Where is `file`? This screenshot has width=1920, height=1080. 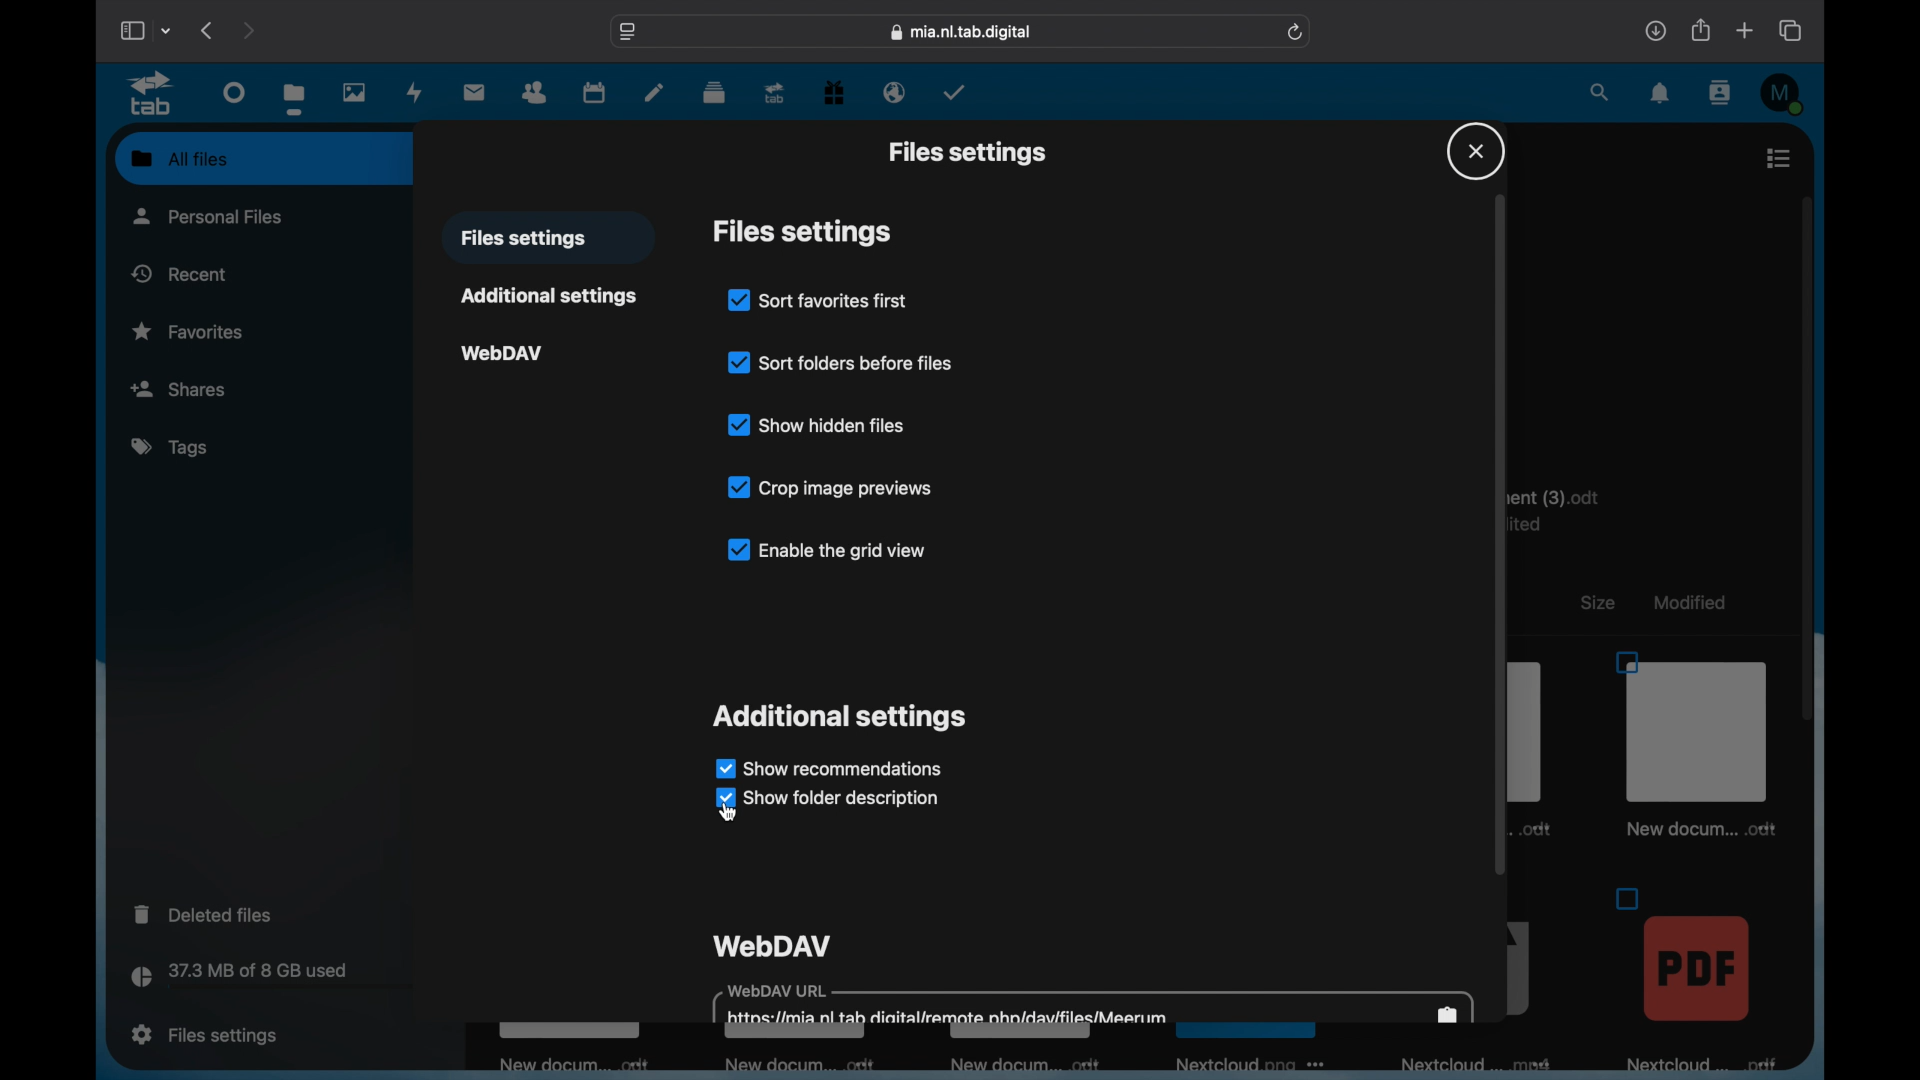 file is located at coordinates (1697, 978).